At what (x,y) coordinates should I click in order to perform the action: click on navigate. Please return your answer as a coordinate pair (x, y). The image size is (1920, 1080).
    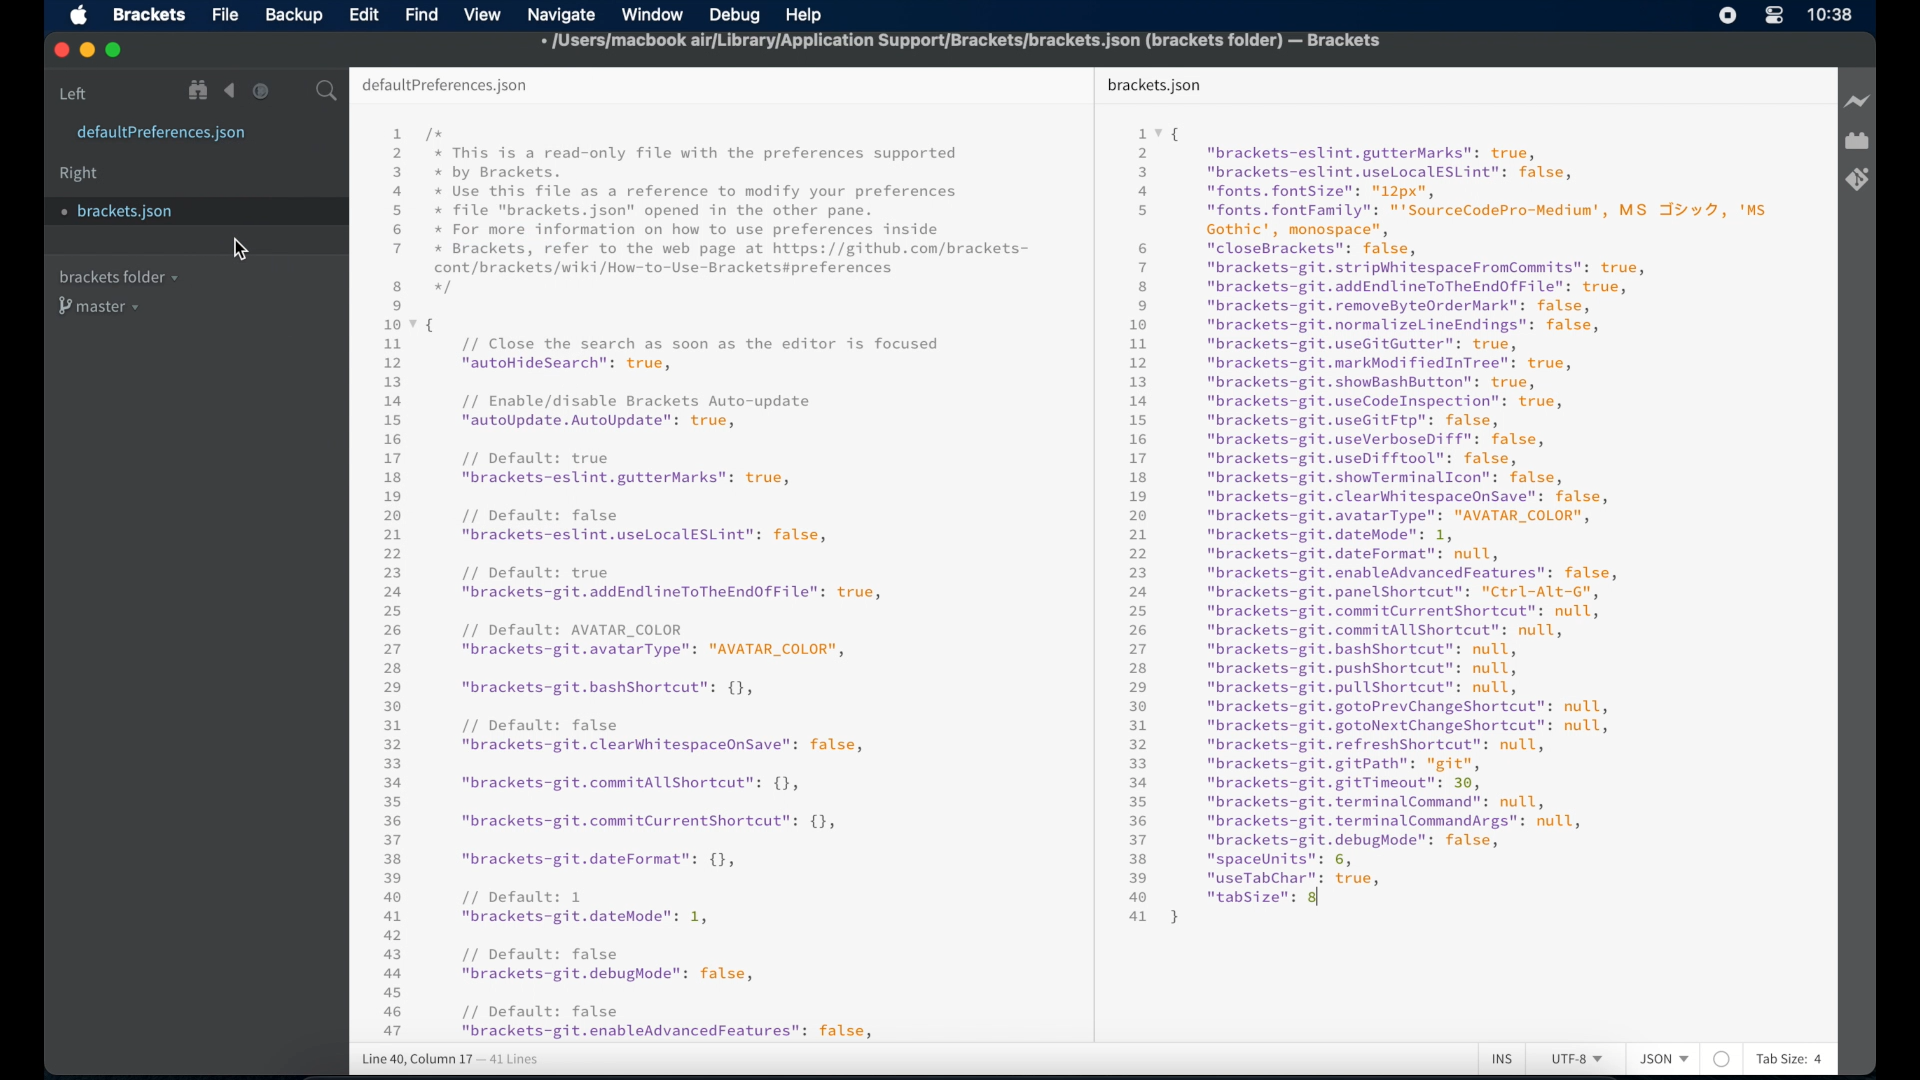
    Looking at the image, I should click on (561, 16).